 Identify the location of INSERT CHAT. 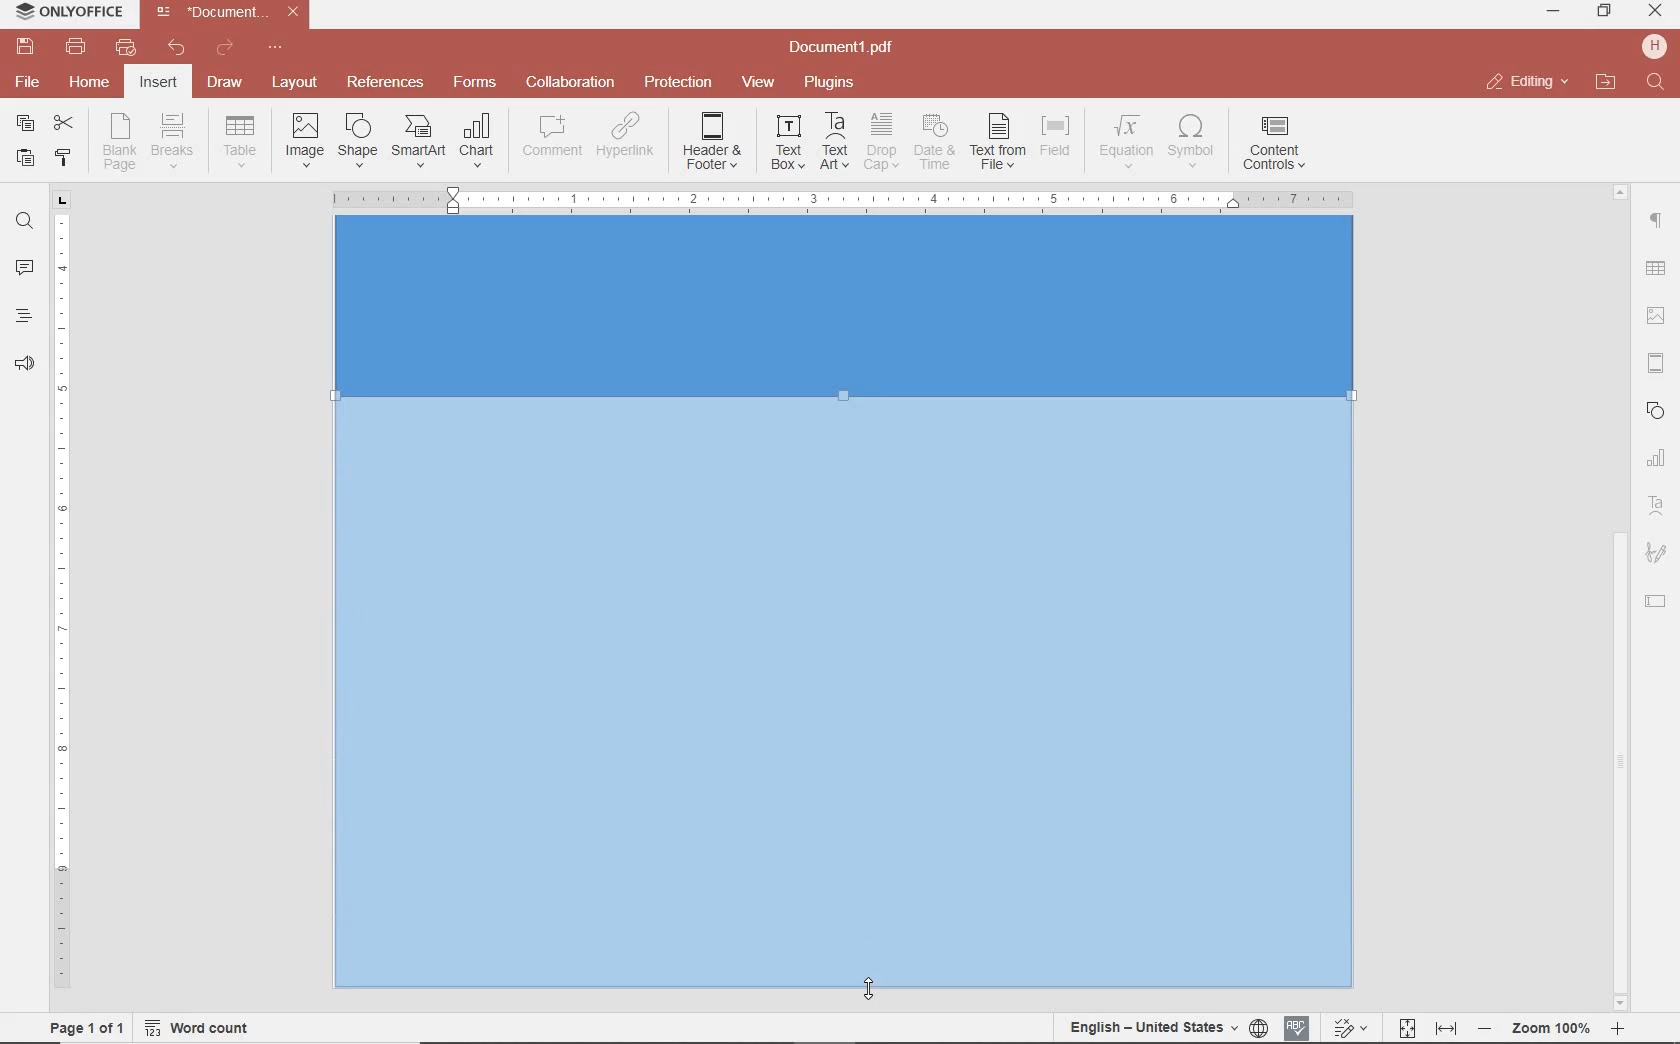
(477, 142).